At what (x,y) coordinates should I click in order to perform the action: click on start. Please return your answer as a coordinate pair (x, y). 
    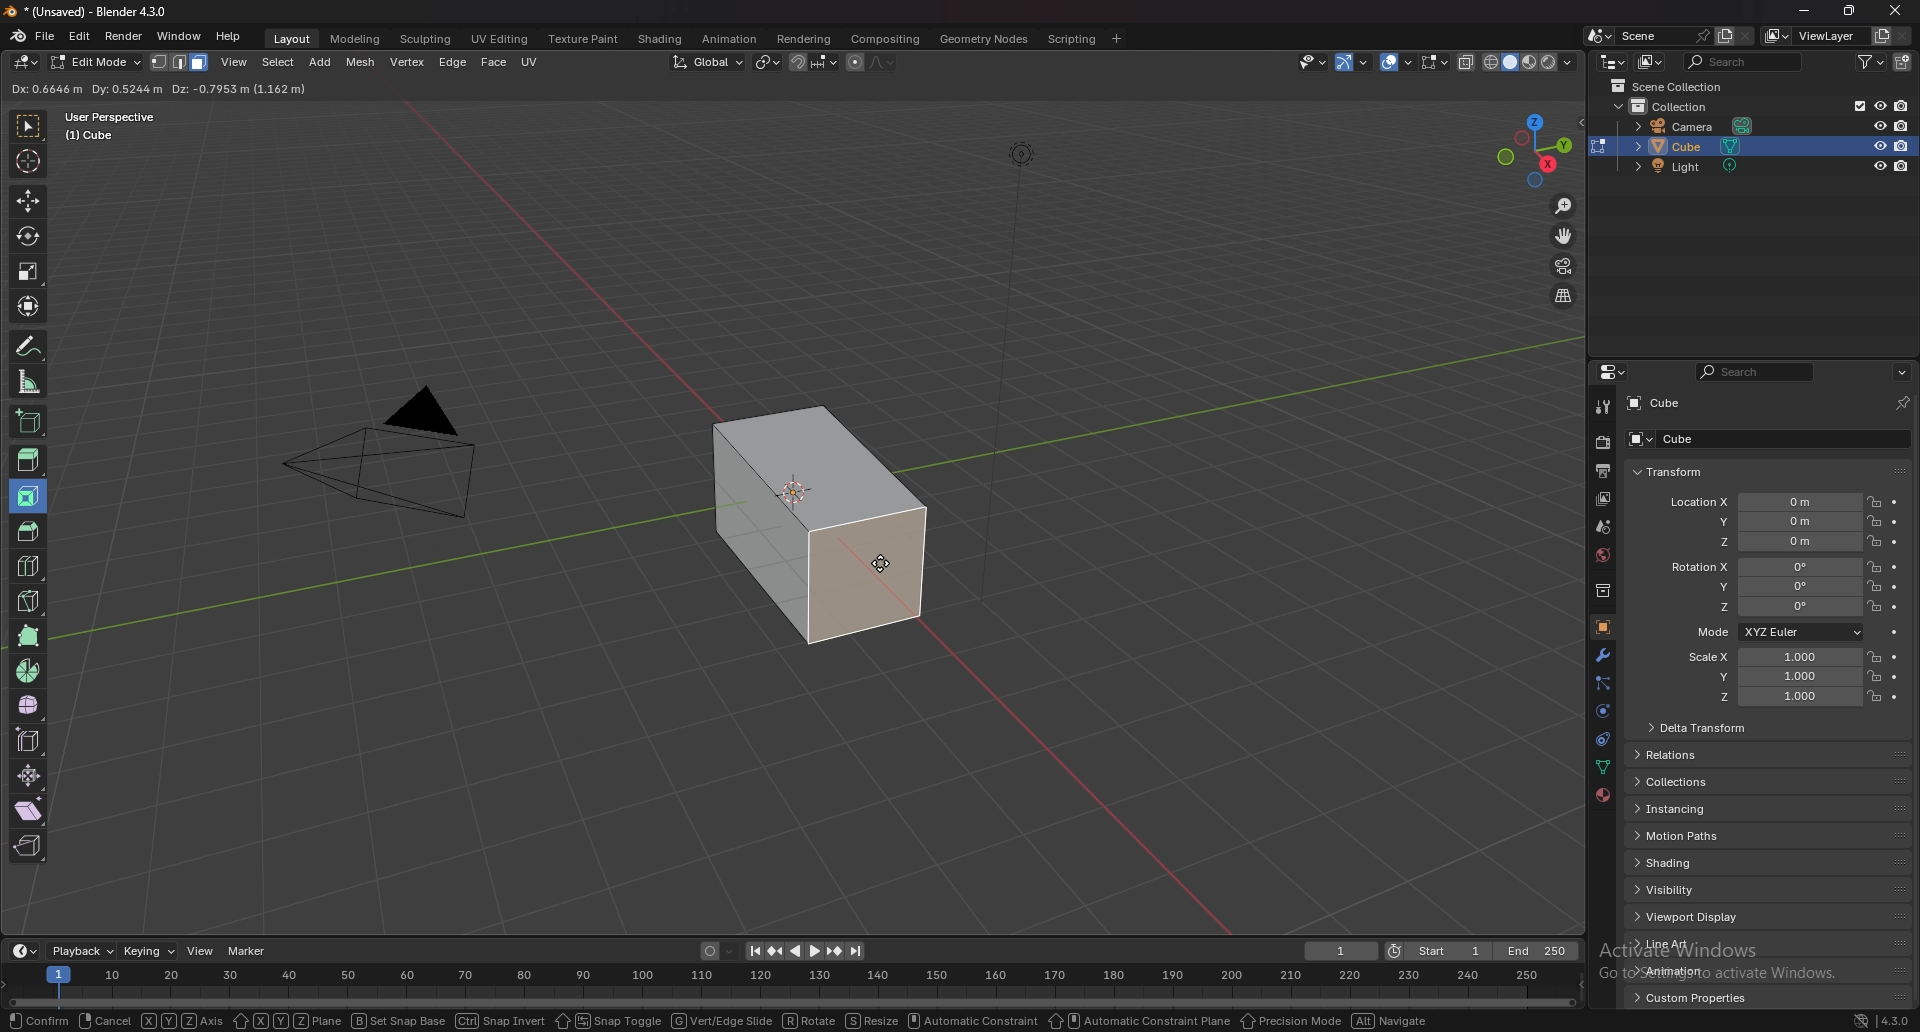
    Looking at the image, I should click on (1439, 950).